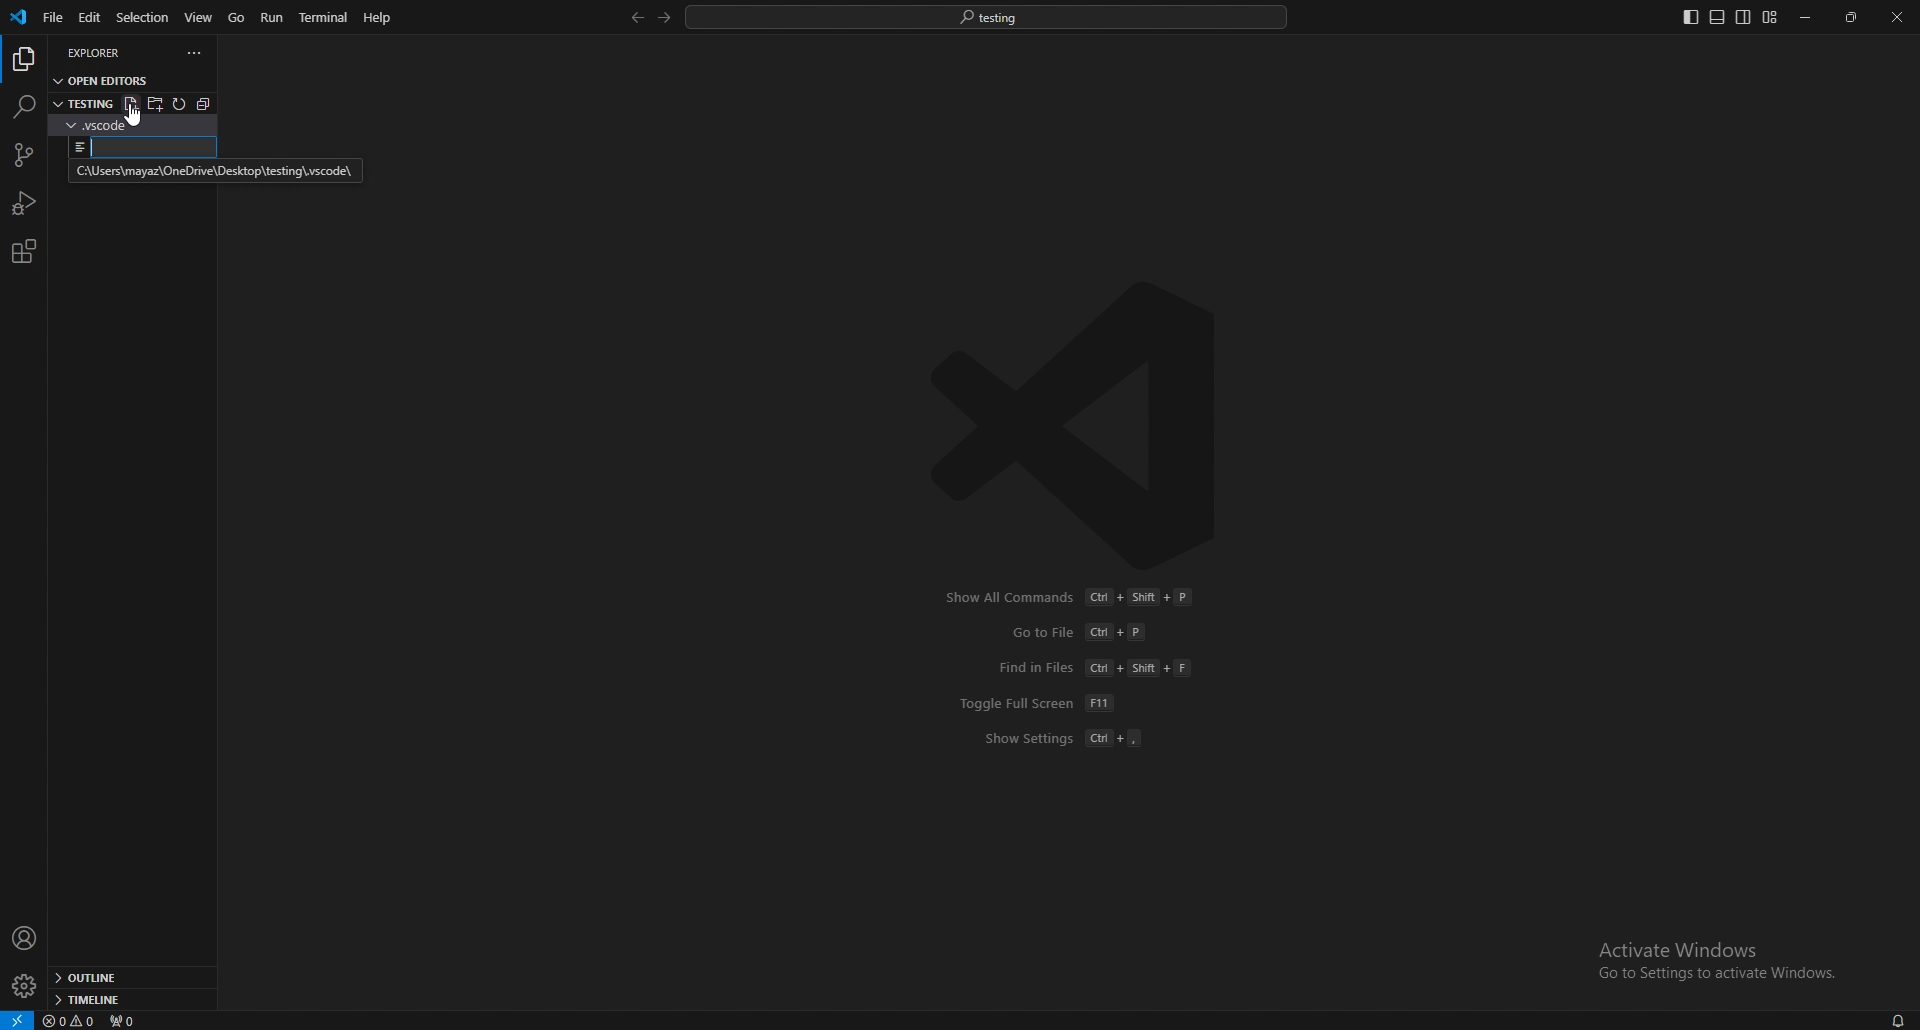 This screenshot has width=1920, height=1030. Describe the element at coordinates (141, 147) in the screenshot. I see `file name` at that location.